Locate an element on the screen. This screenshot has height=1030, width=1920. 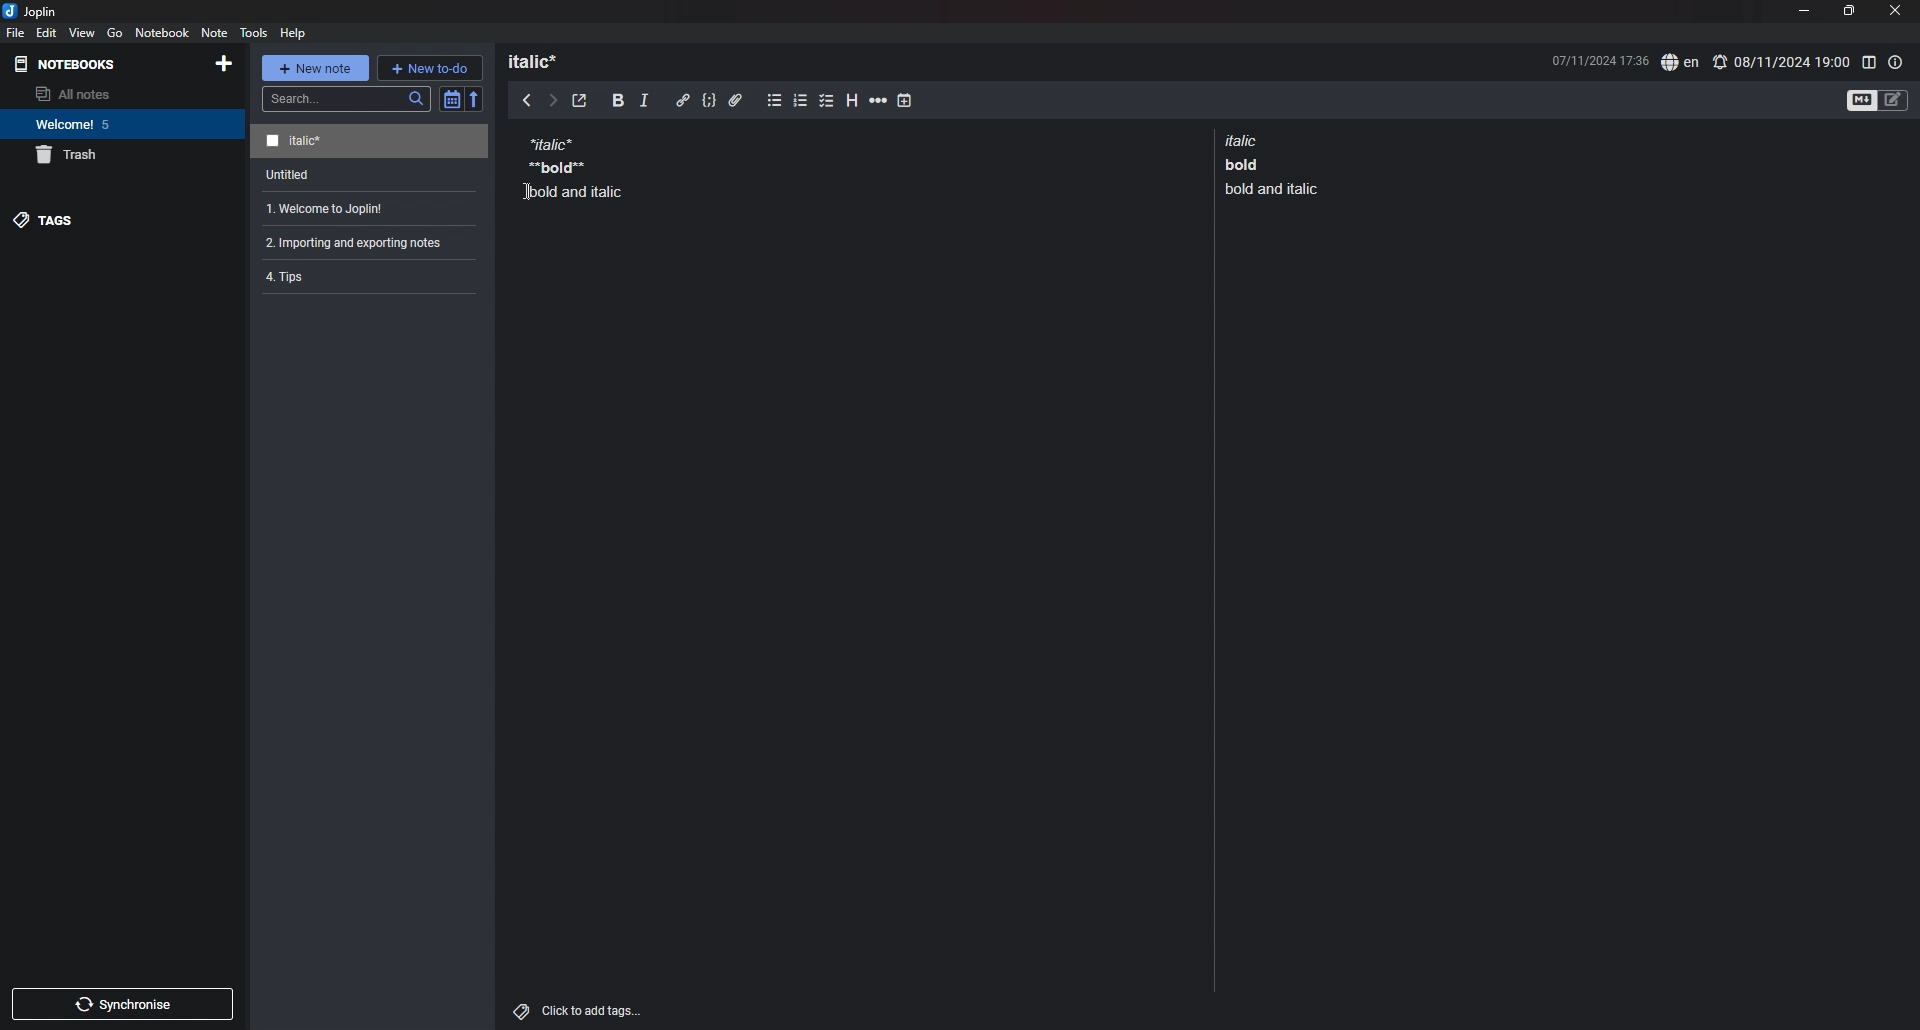
note is located at coordinates (361, 242).